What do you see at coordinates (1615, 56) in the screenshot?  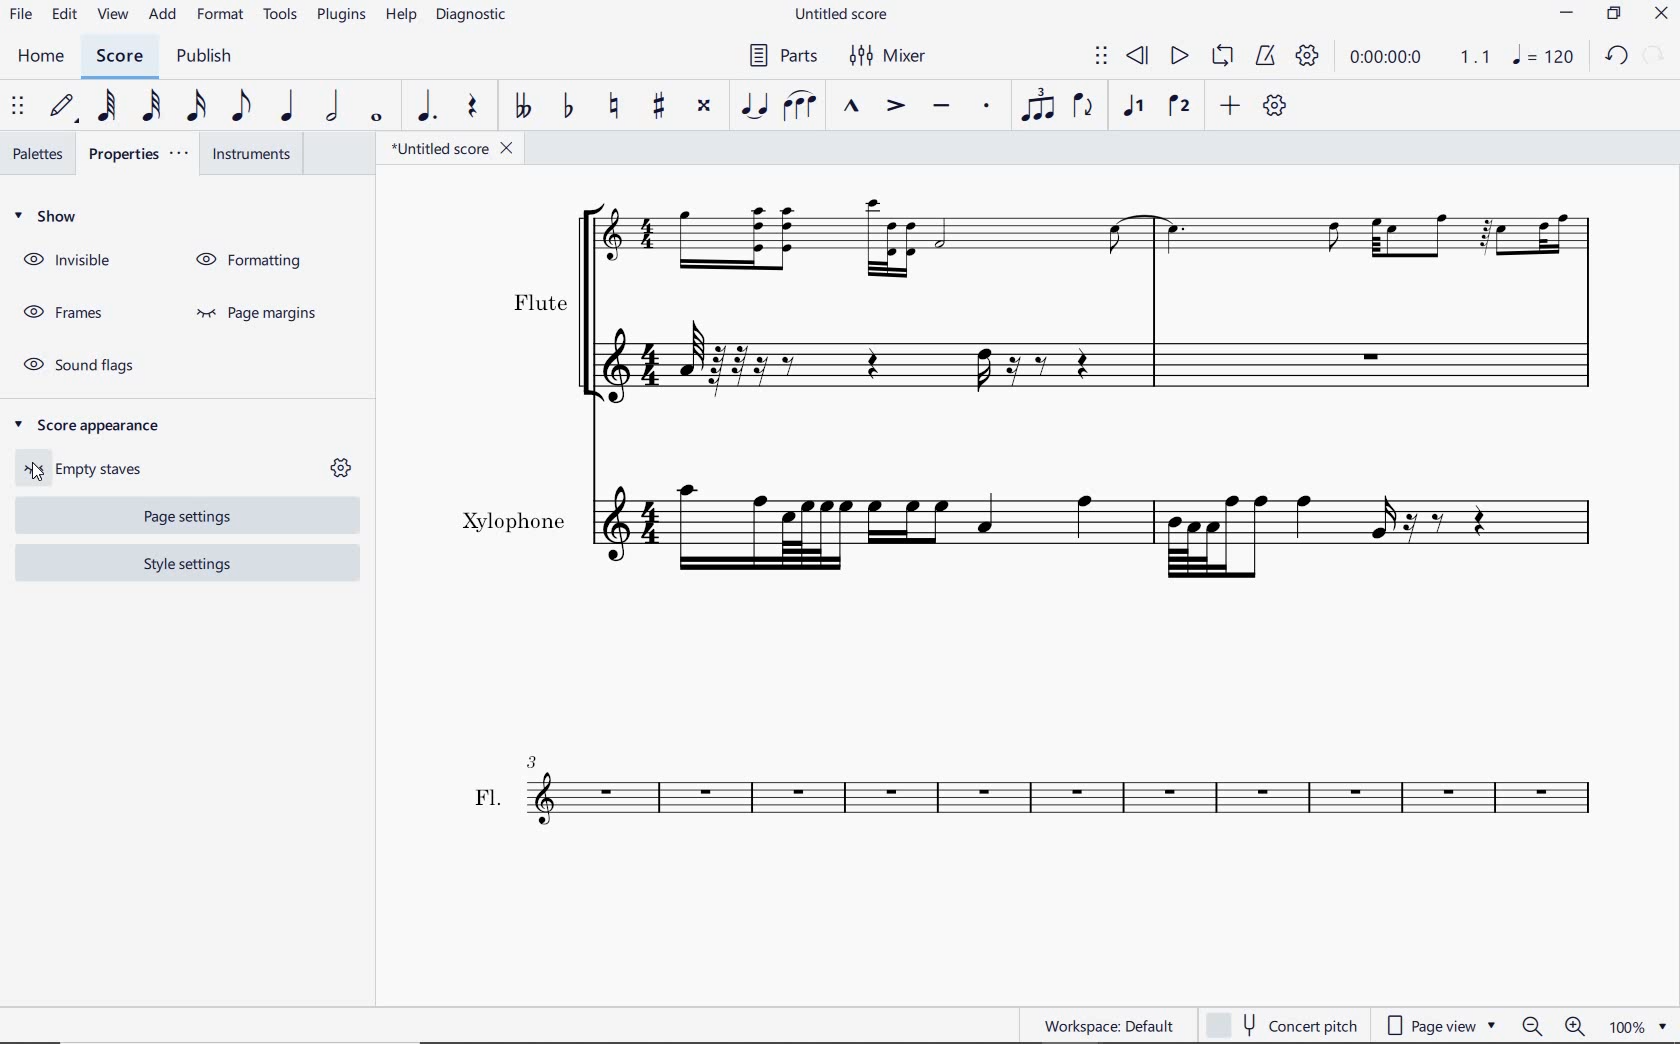 I see `UNDO` at bounding box center [1615, 56].